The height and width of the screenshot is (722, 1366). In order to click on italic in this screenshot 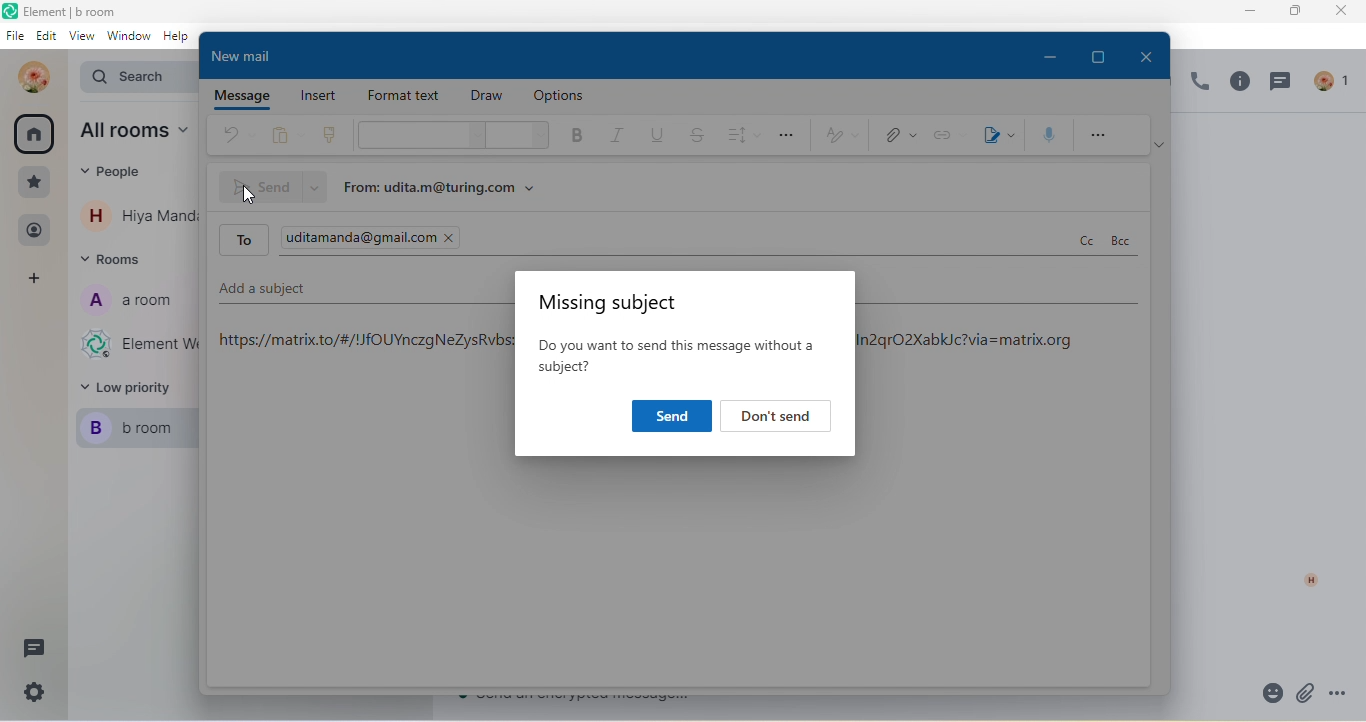, I will do `click(616, 137)`.